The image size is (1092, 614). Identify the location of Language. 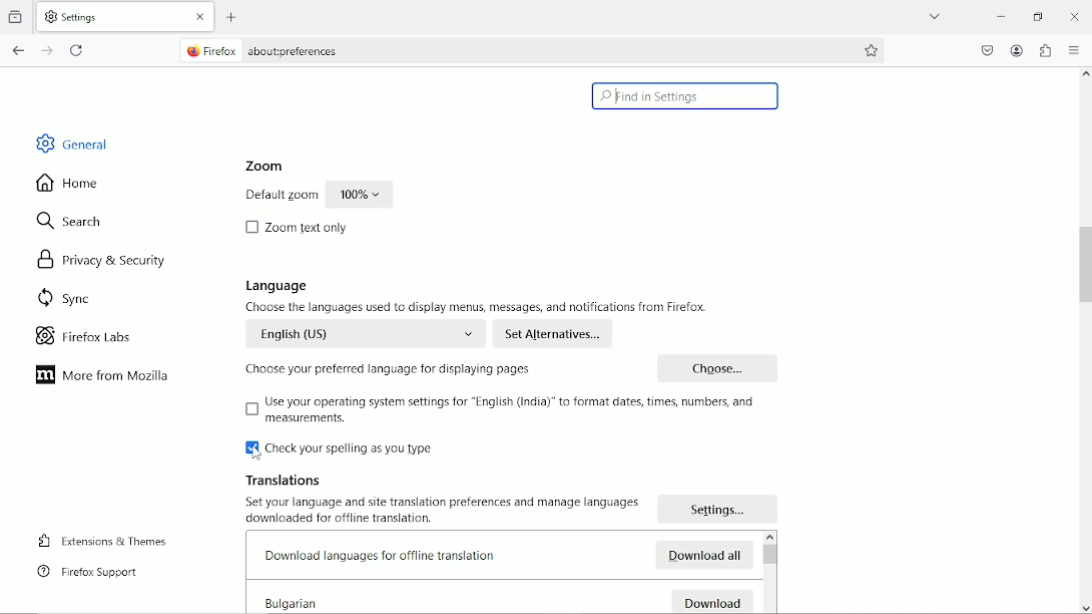
(273, 286).